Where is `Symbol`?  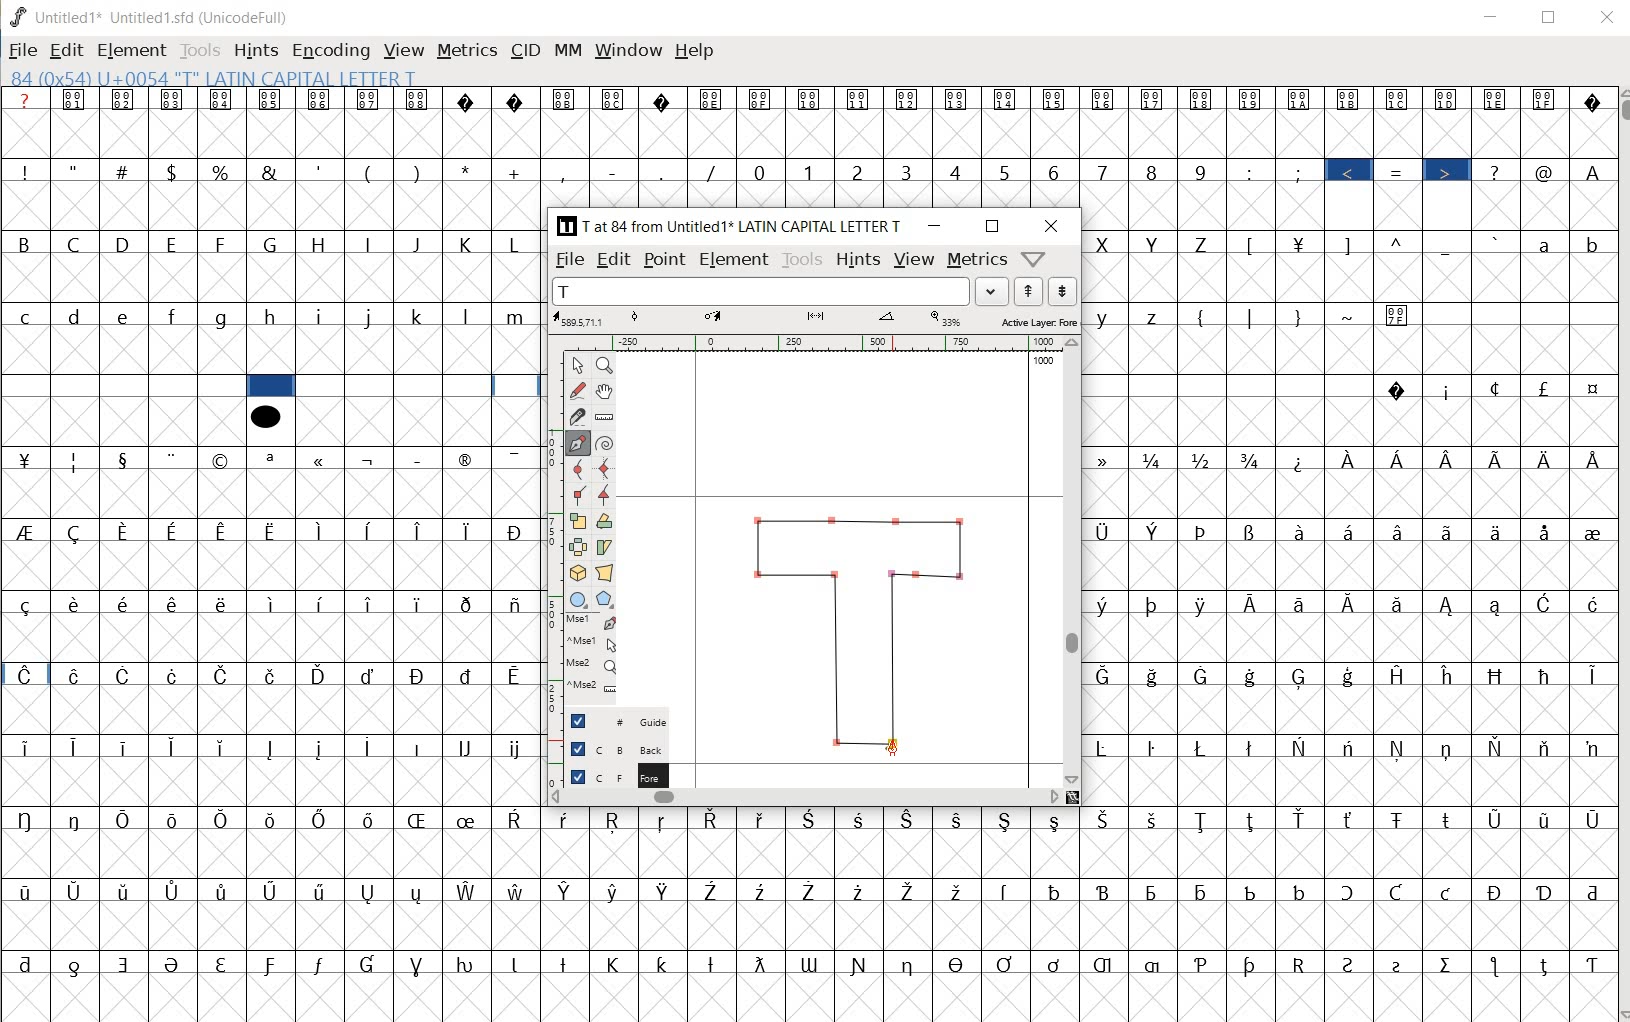
Symbol is located at coordinates (1156, 820).